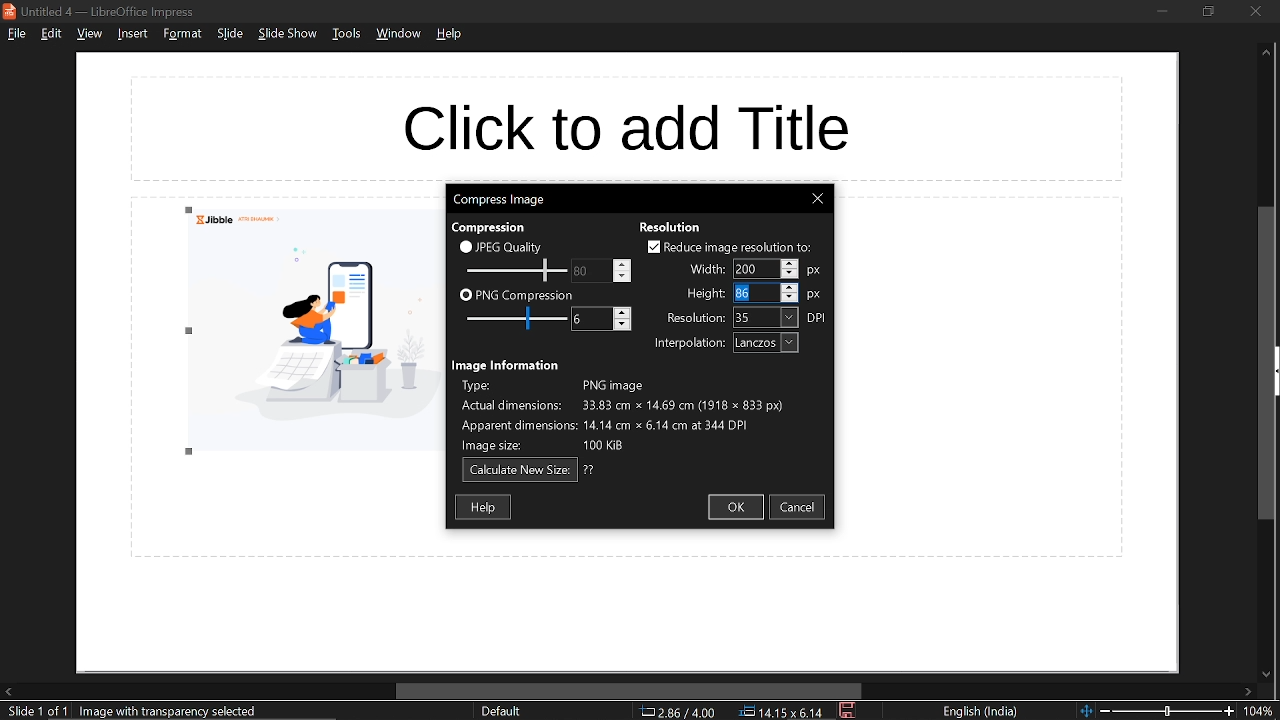  I want to click on slide style, so click(501, 711).